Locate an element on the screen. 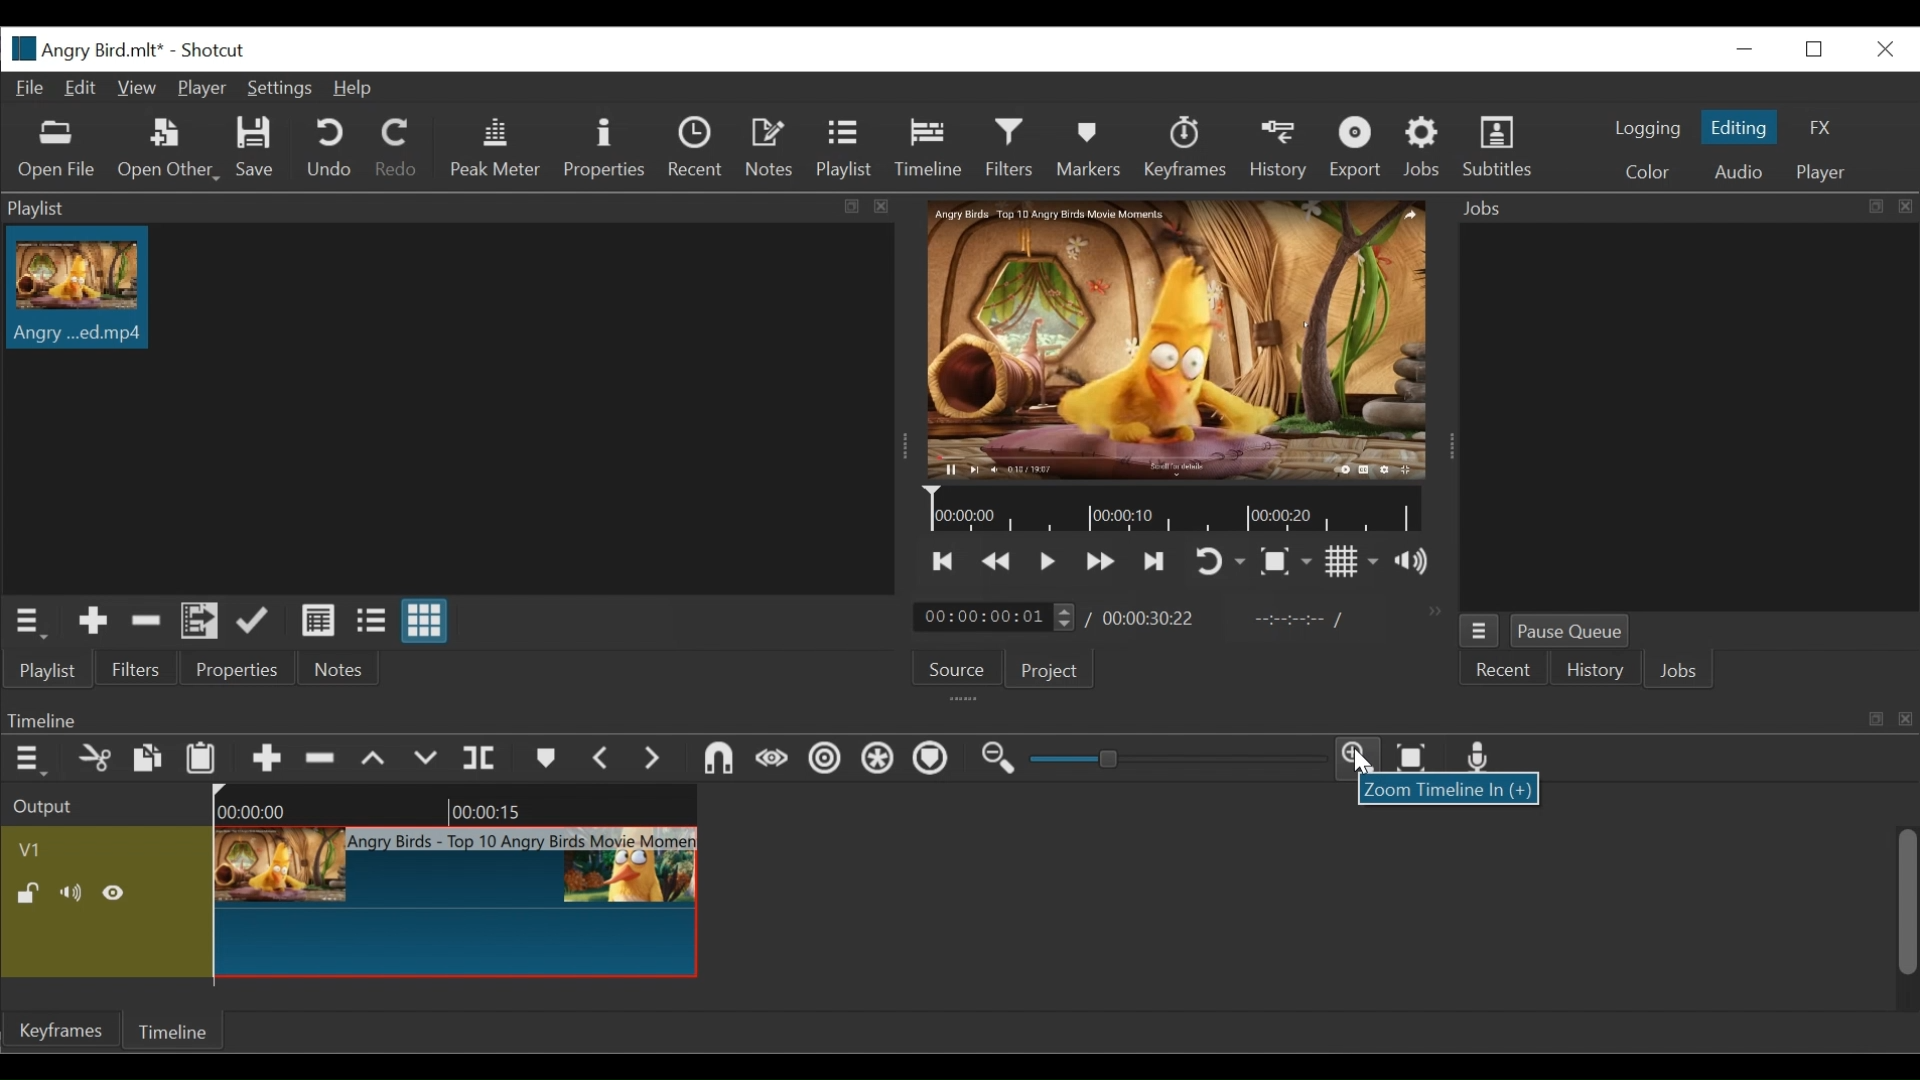  Filters is located at coordinates (1011, 147).